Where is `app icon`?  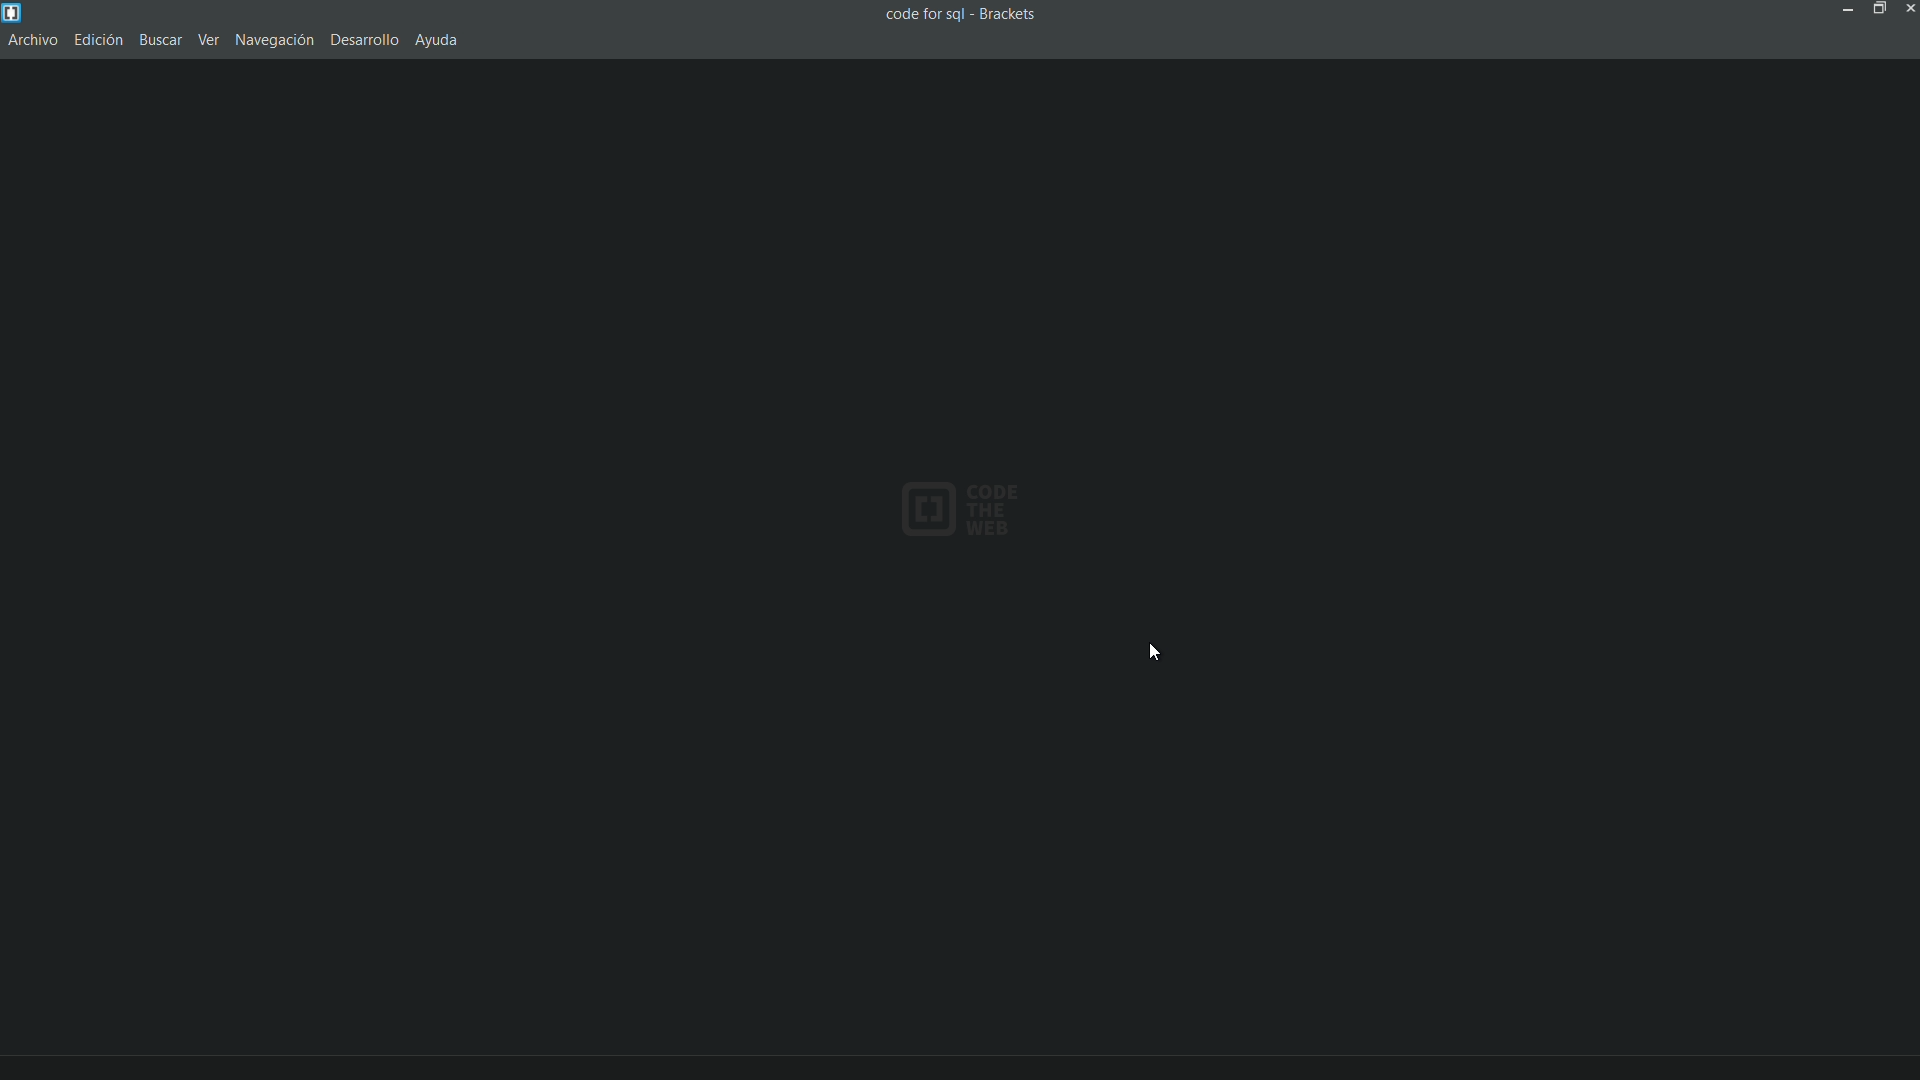 app icon is located at coordinates (12, 12).